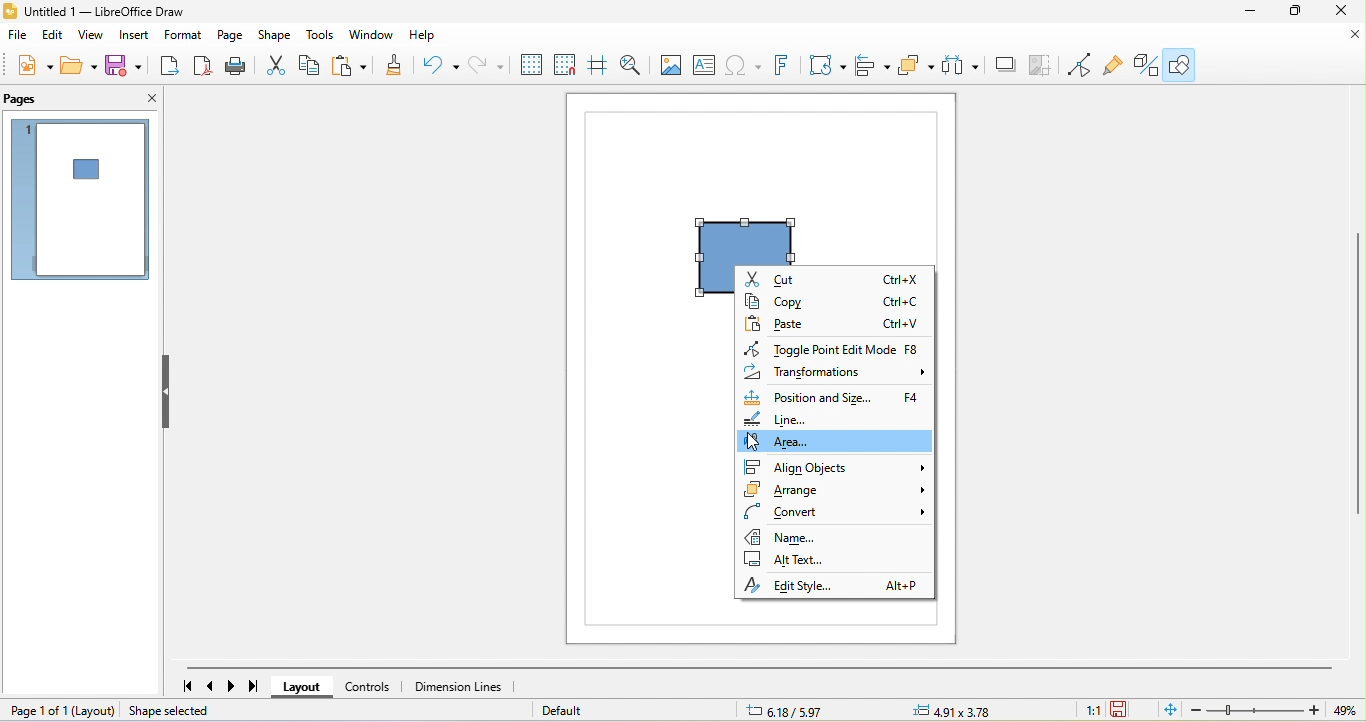 This screenshot has width=1366, height=722. Describe the element at coordinates (482, 64) in the screenshot. I see `redo` at that location.